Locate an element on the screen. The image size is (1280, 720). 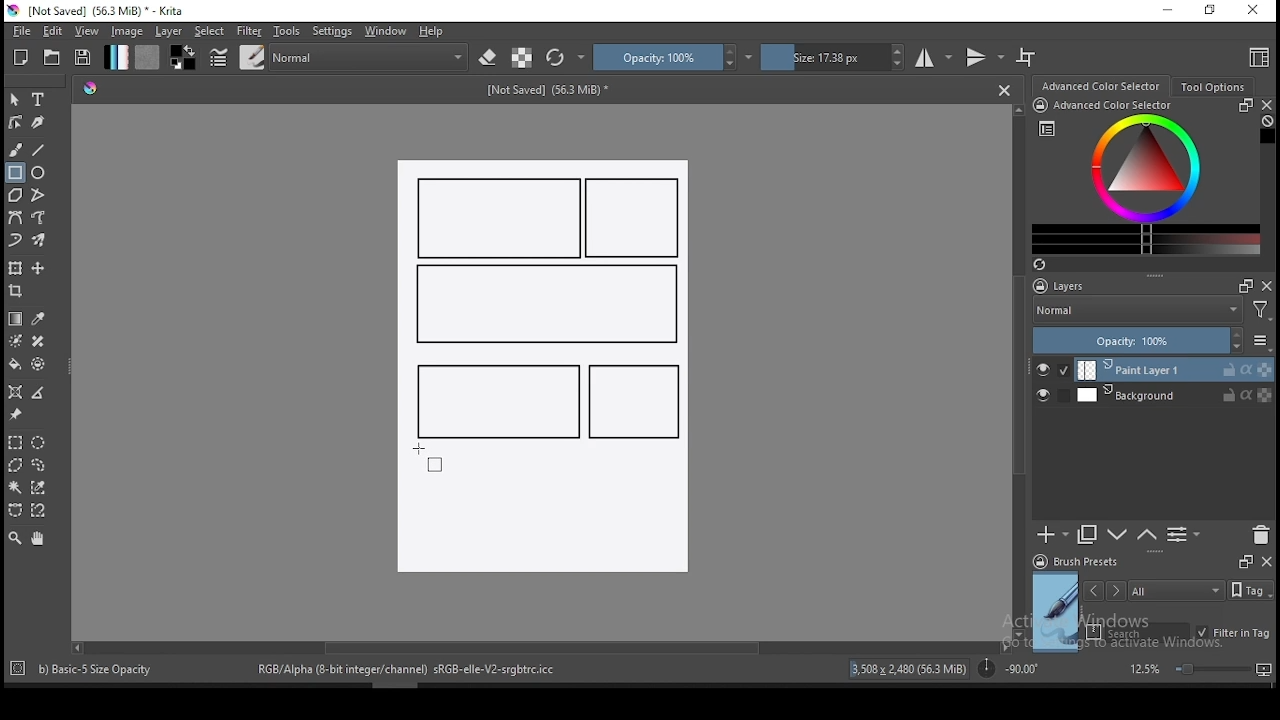
close docker is located at coordinates (1266, 105).